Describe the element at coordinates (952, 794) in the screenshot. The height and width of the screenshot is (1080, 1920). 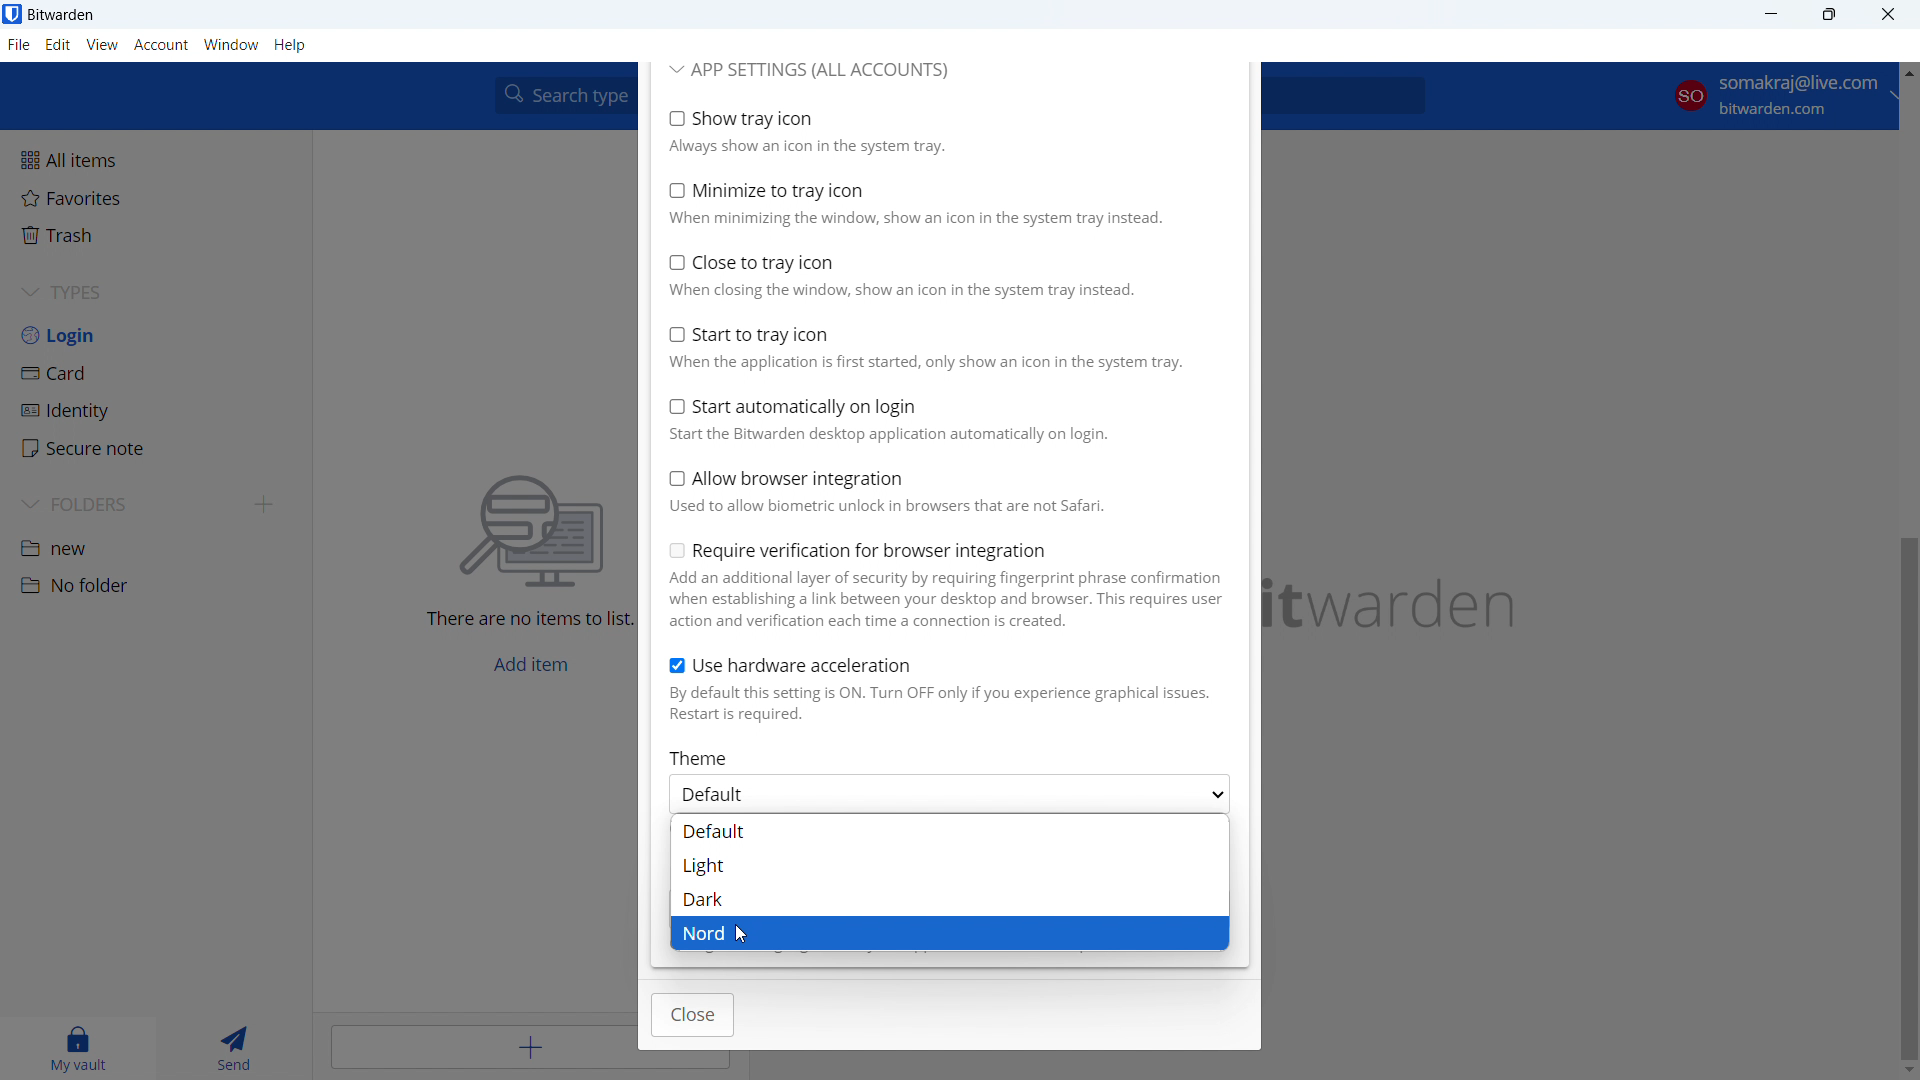
I see `Select theme` at that location.